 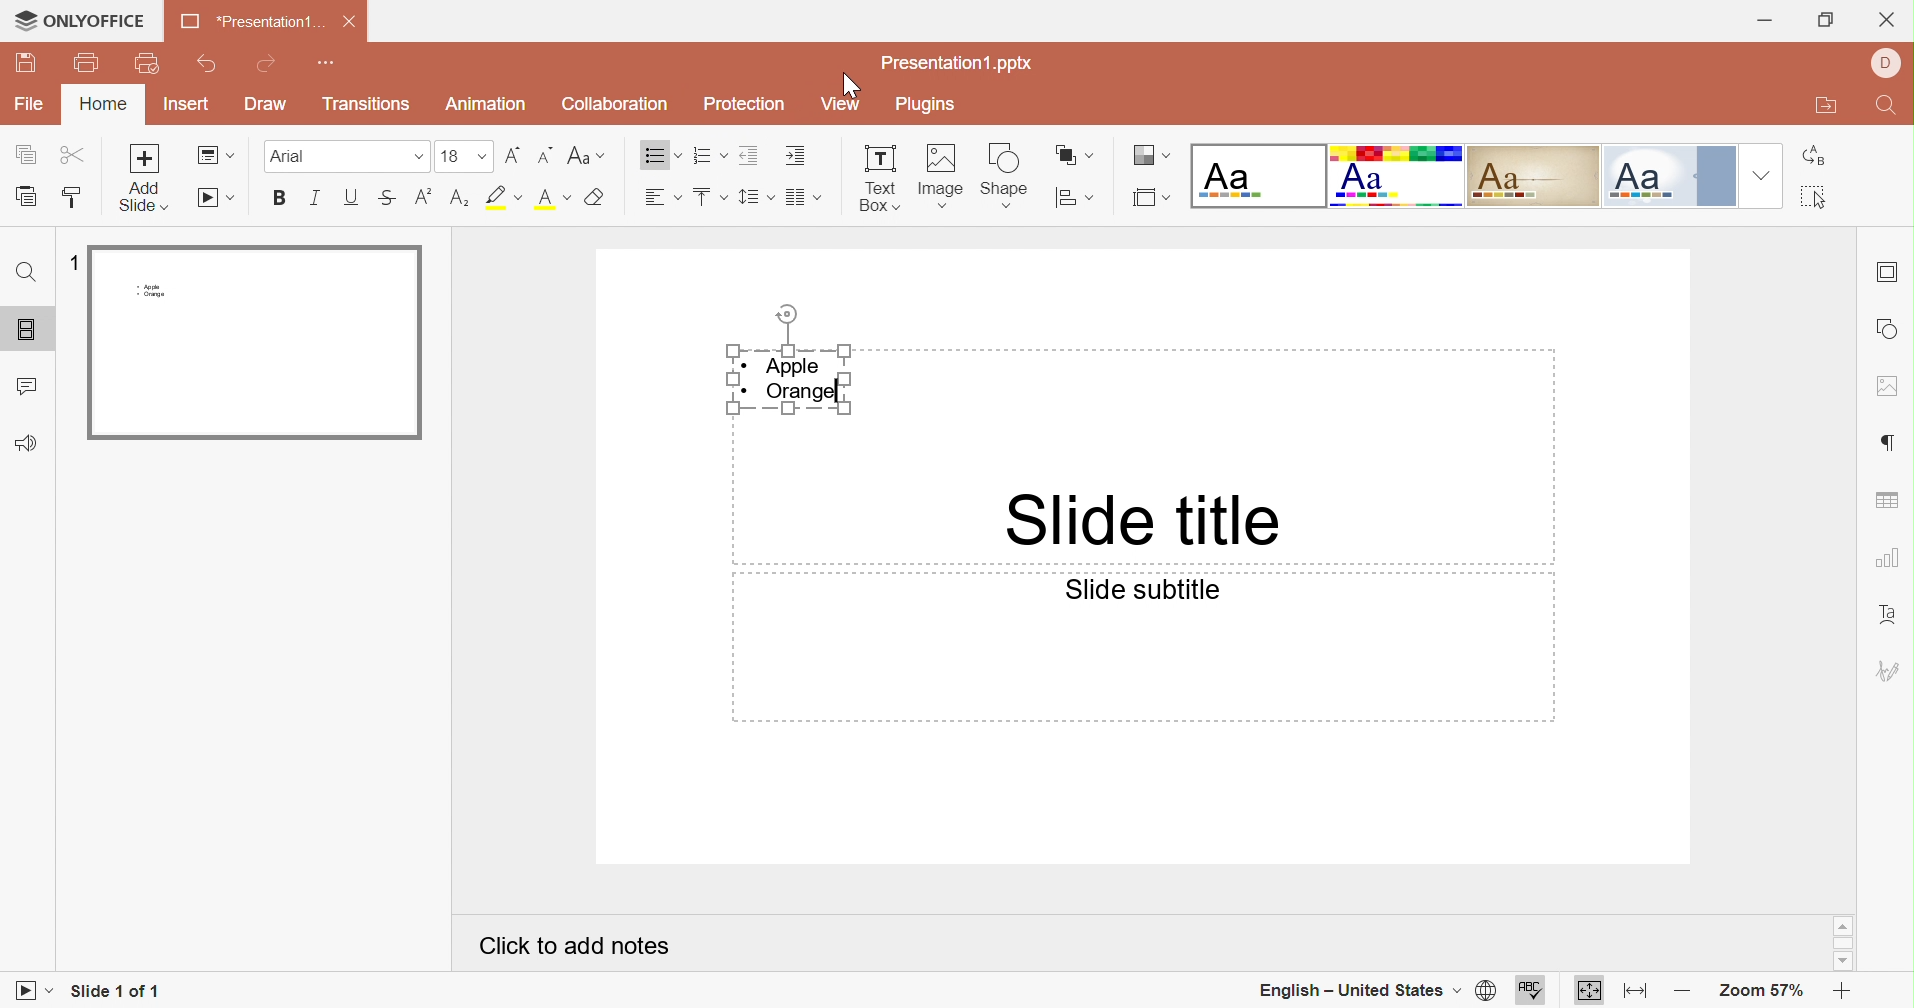 What do you see at coordinates (850, 87) in the screenshot?
I see `Cursor` at bounding box center [850, 87].